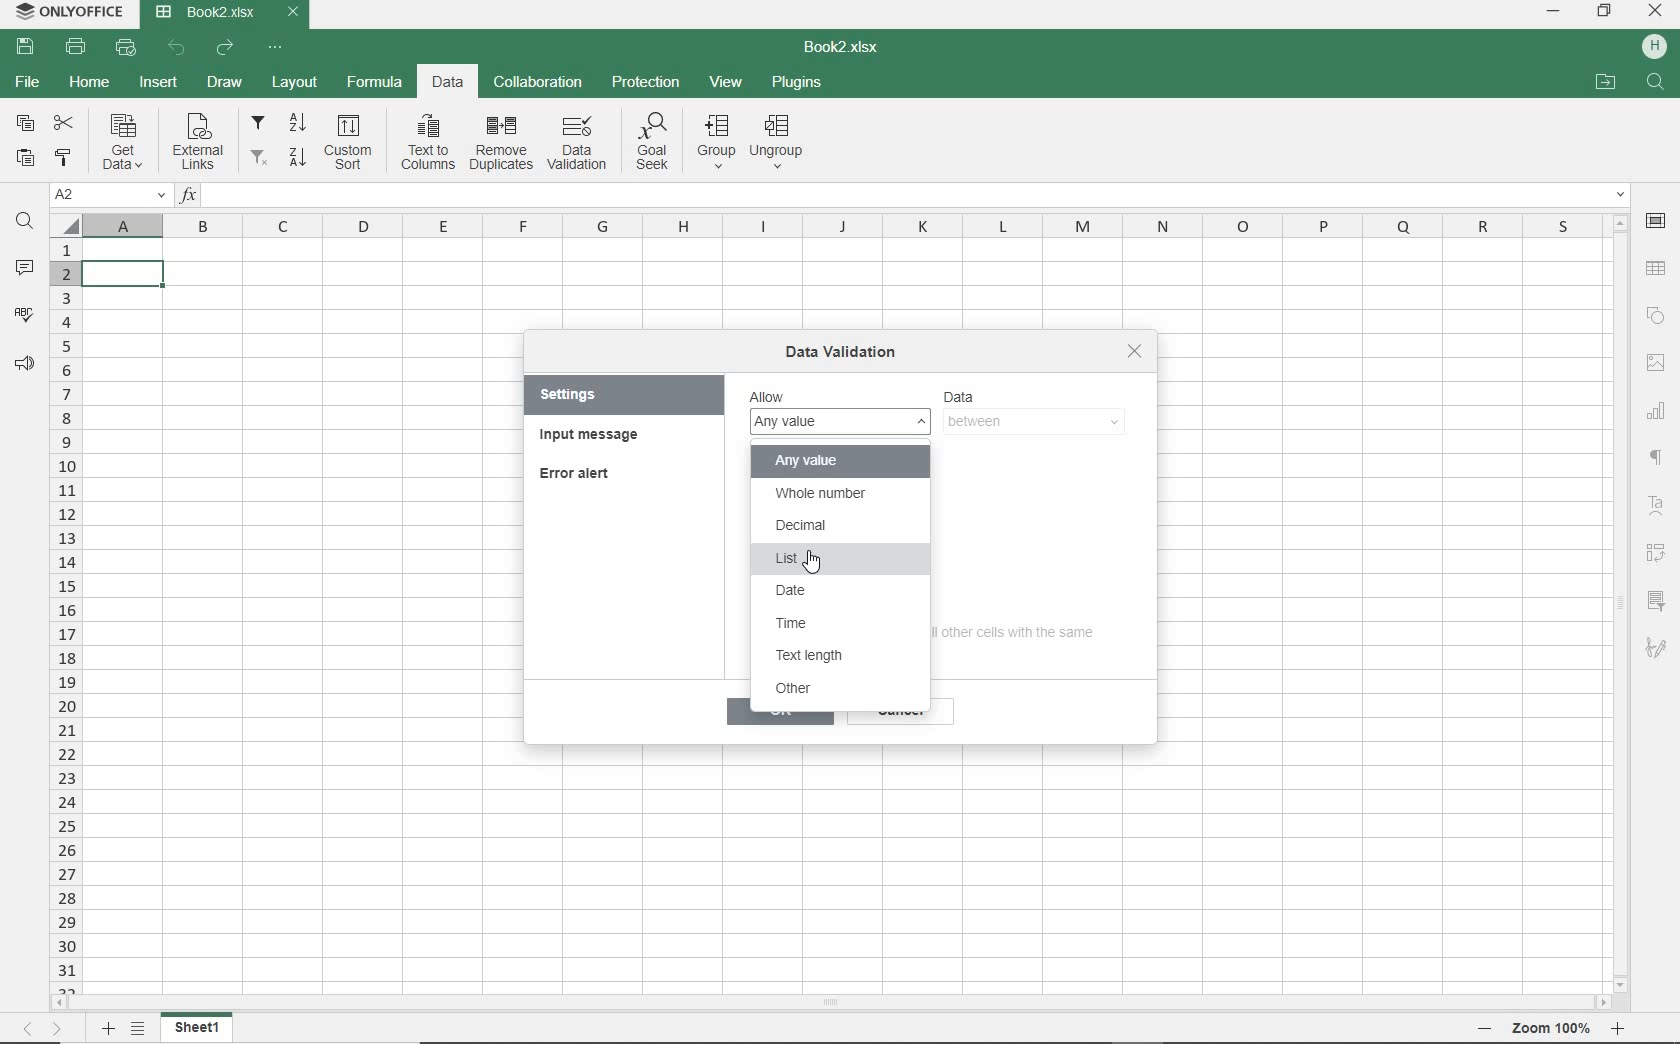 The width and height of the screenshot is (1680, 1044). Describe the element at coordinates (128, 141) in the screenshot. I see `get data` at that location.